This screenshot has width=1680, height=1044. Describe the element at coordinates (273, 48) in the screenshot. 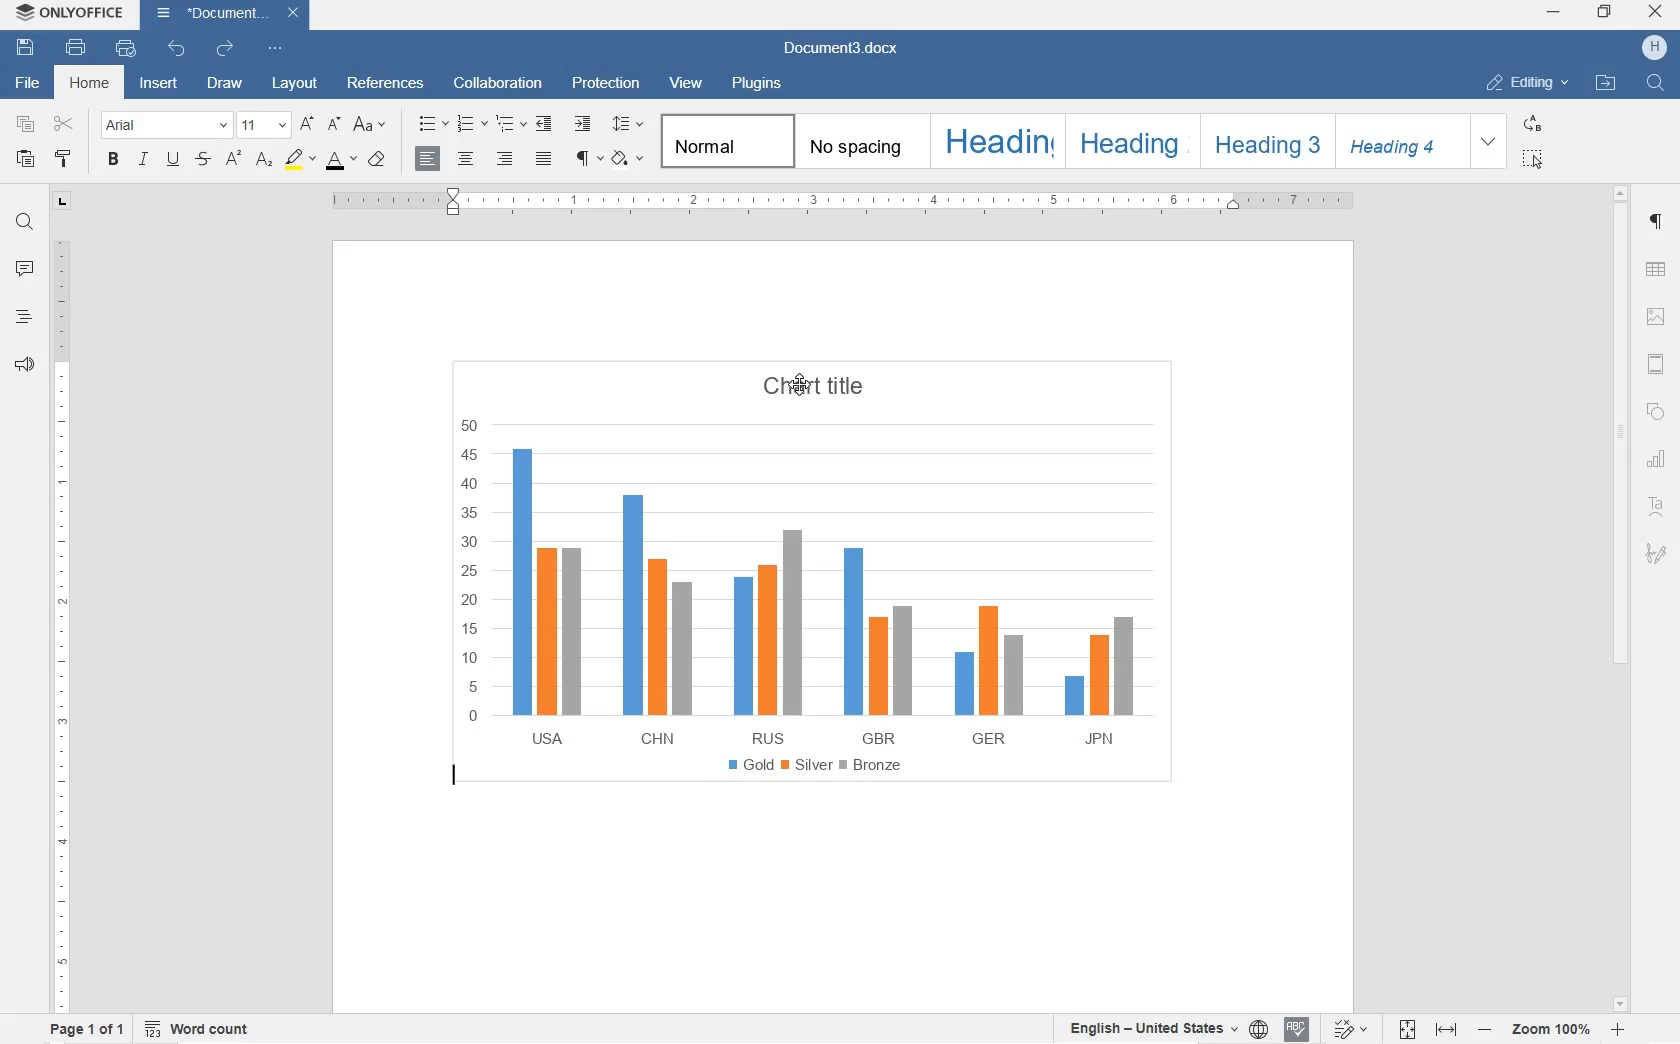

I see `CUSTOMIZE QUICK ACCESS TOOLBAR` at that location.